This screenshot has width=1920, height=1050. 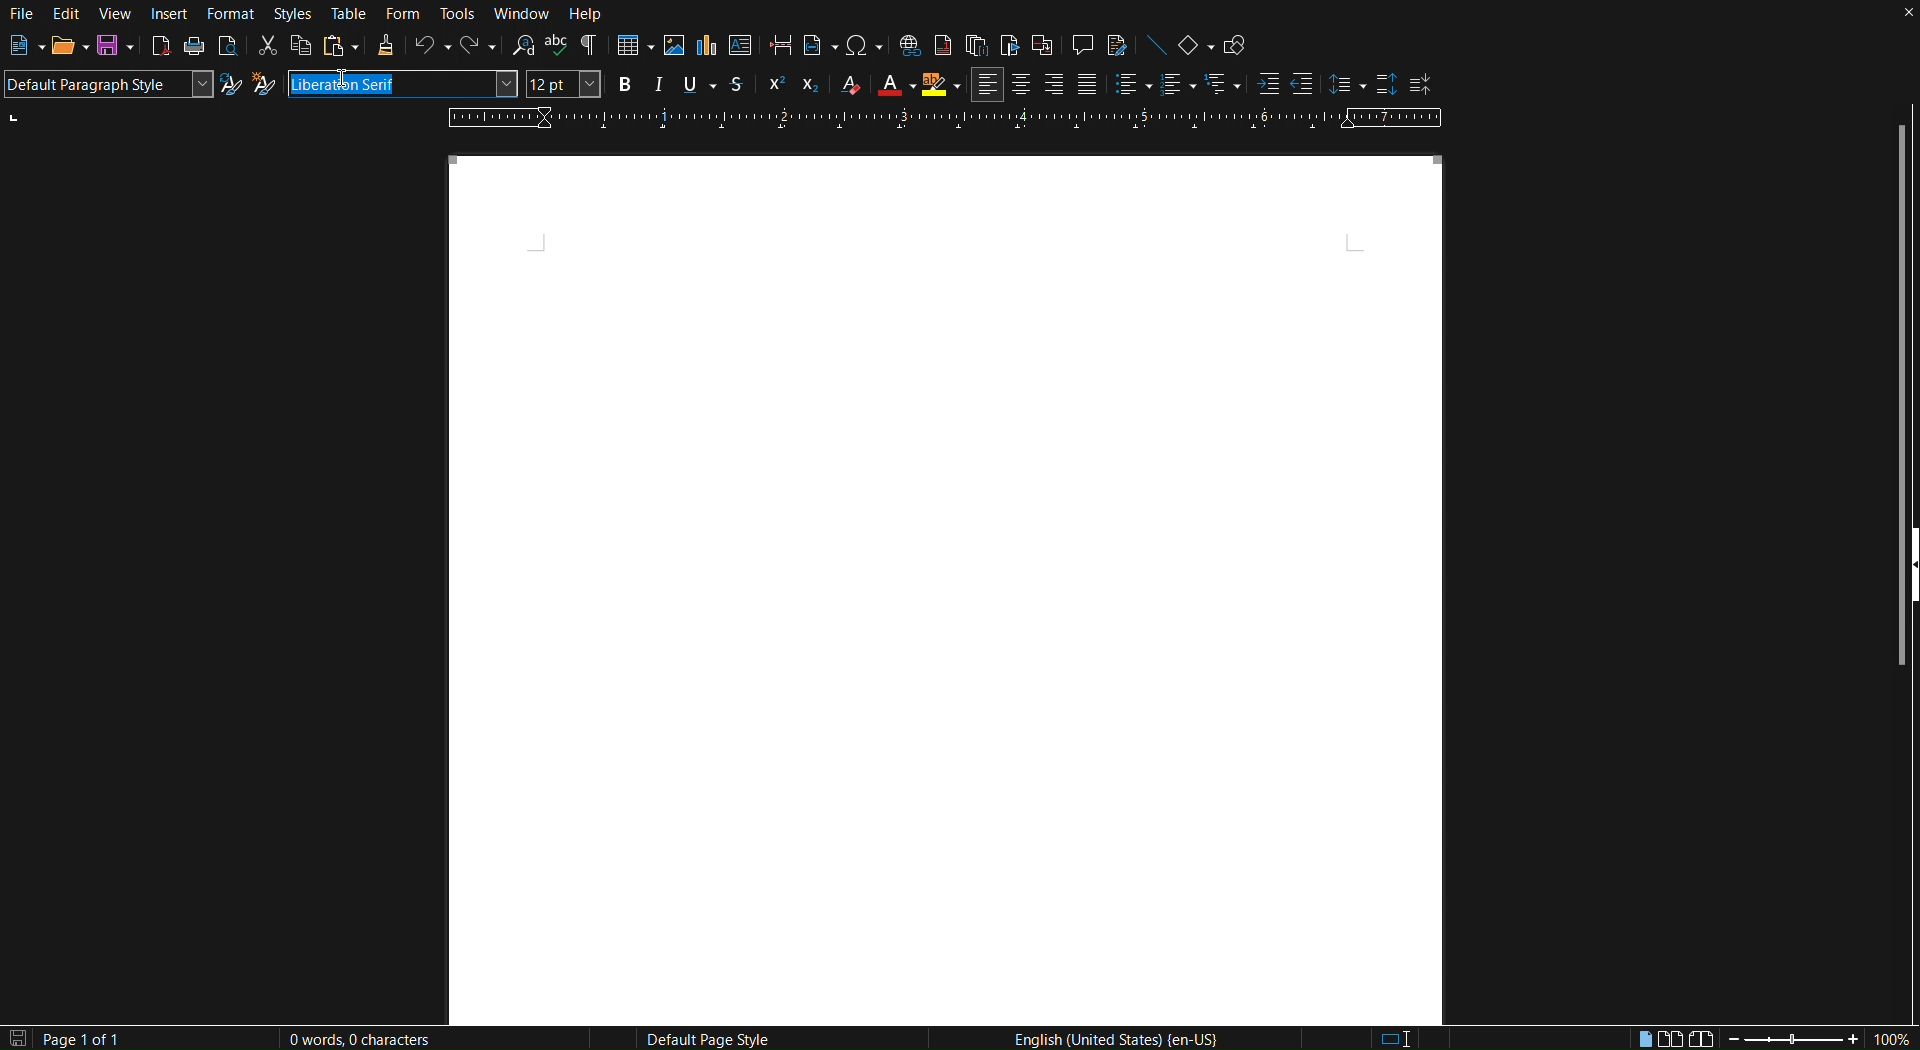 I want to click on Export directly as PDF, so click(x=161, y=48).